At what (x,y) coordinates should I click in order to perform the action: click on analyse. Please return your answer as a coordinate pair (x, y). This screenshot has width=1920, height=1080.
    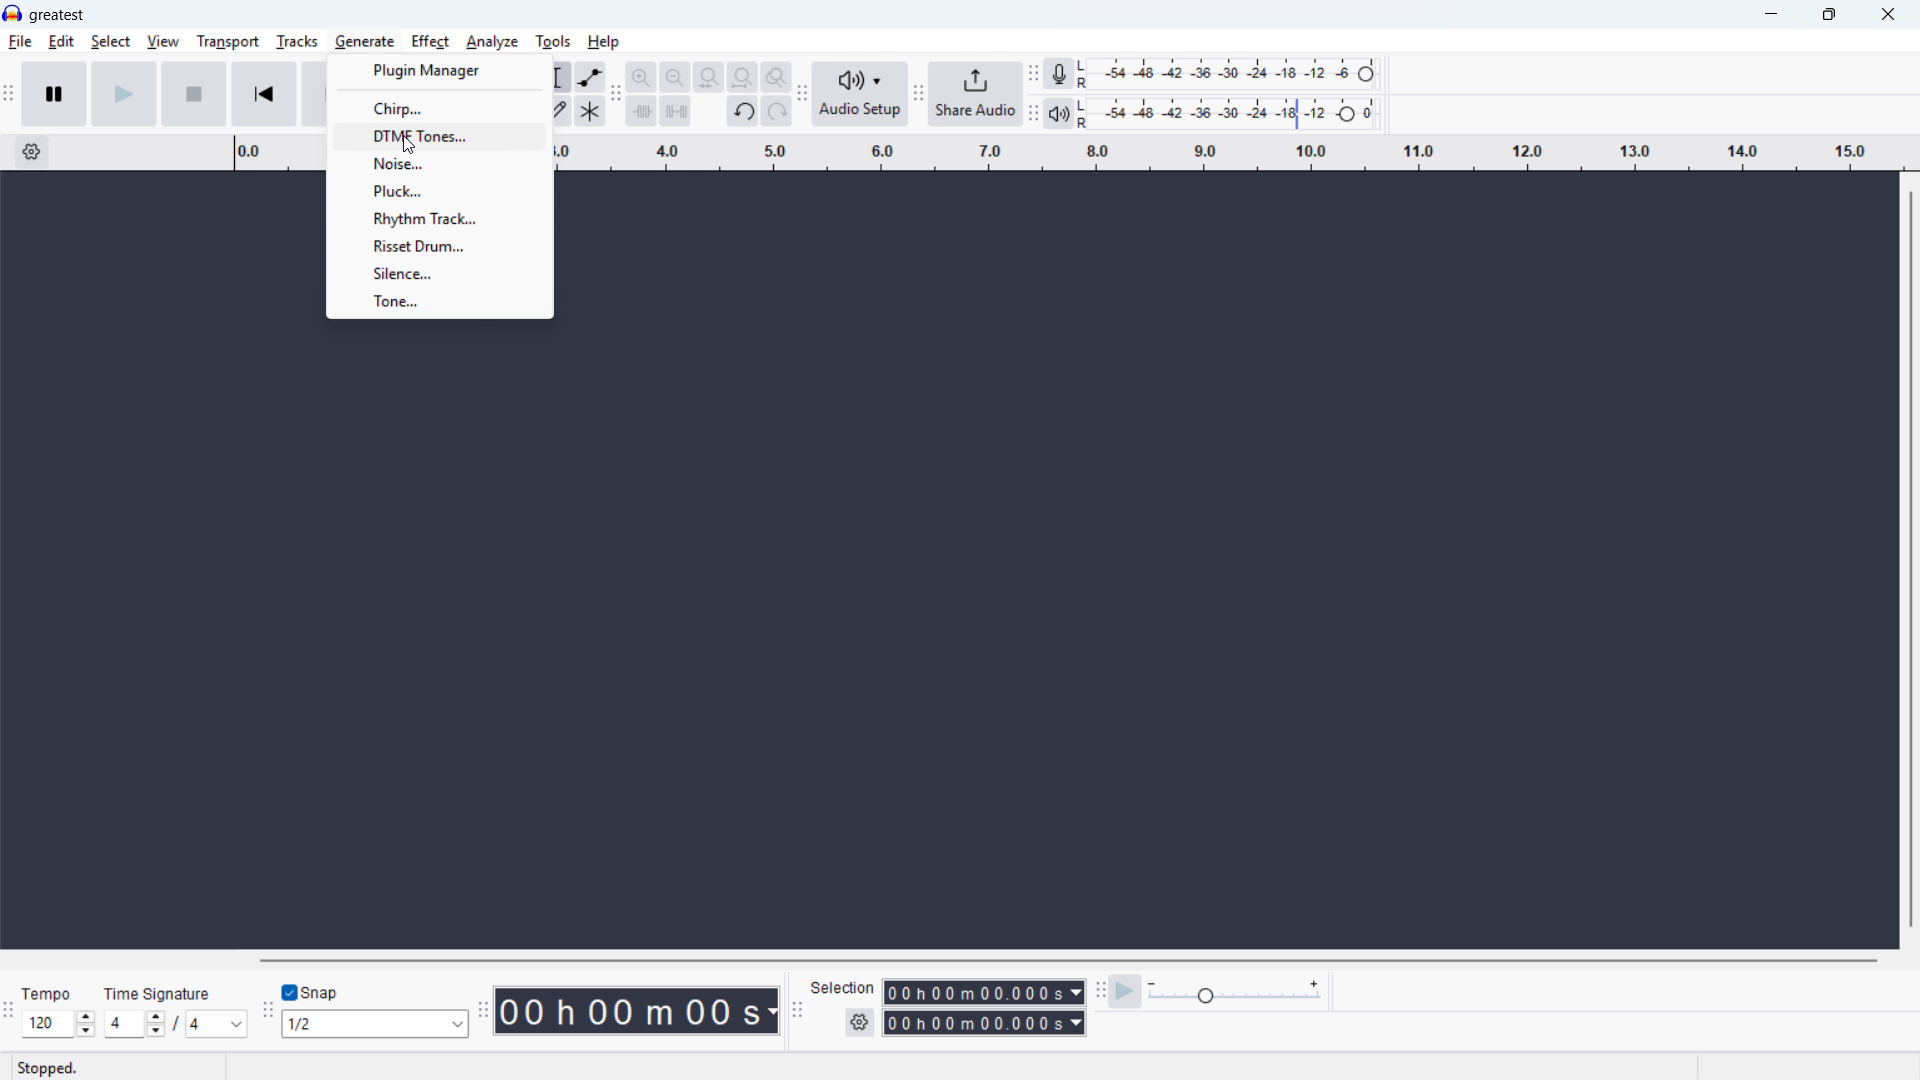
    Looking at the image, I should click on (493, 42).